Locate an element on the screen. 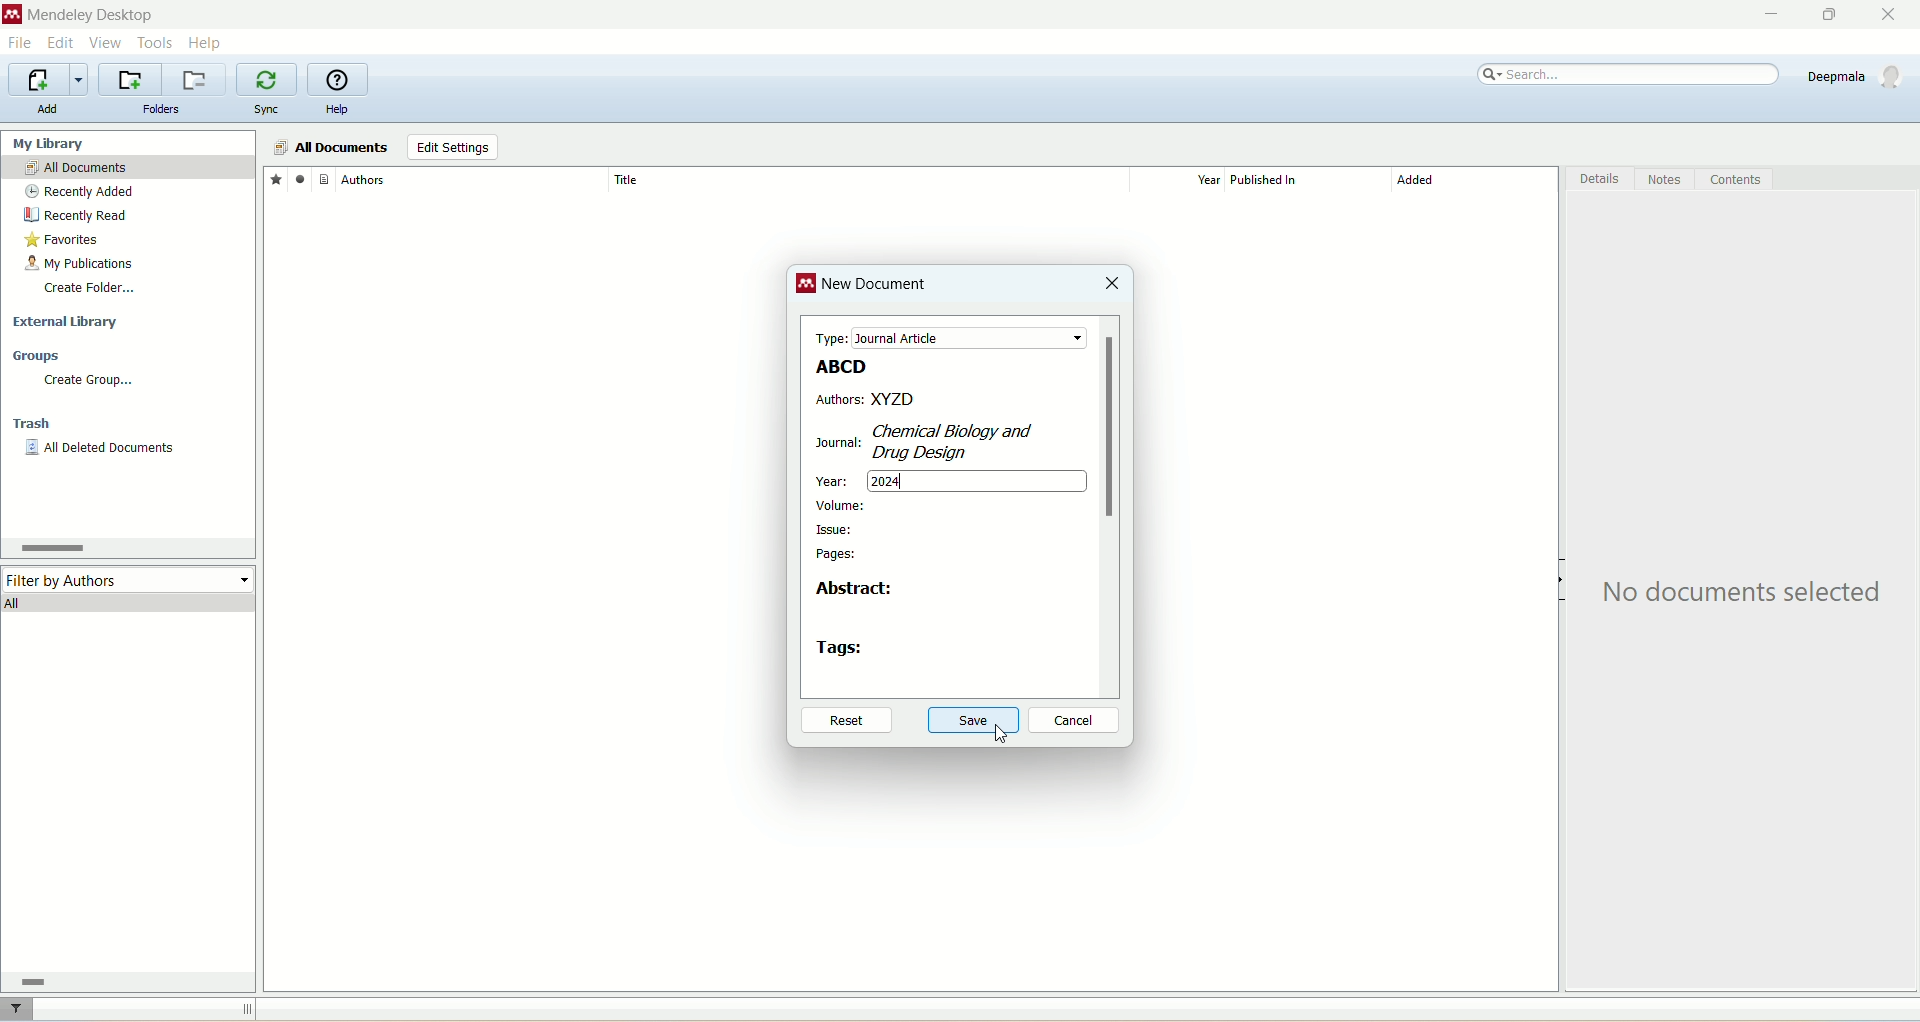 Image resolution: width=1920 pixels, height=1022 pixels. create a new folder is located at coordinates (130, 80).